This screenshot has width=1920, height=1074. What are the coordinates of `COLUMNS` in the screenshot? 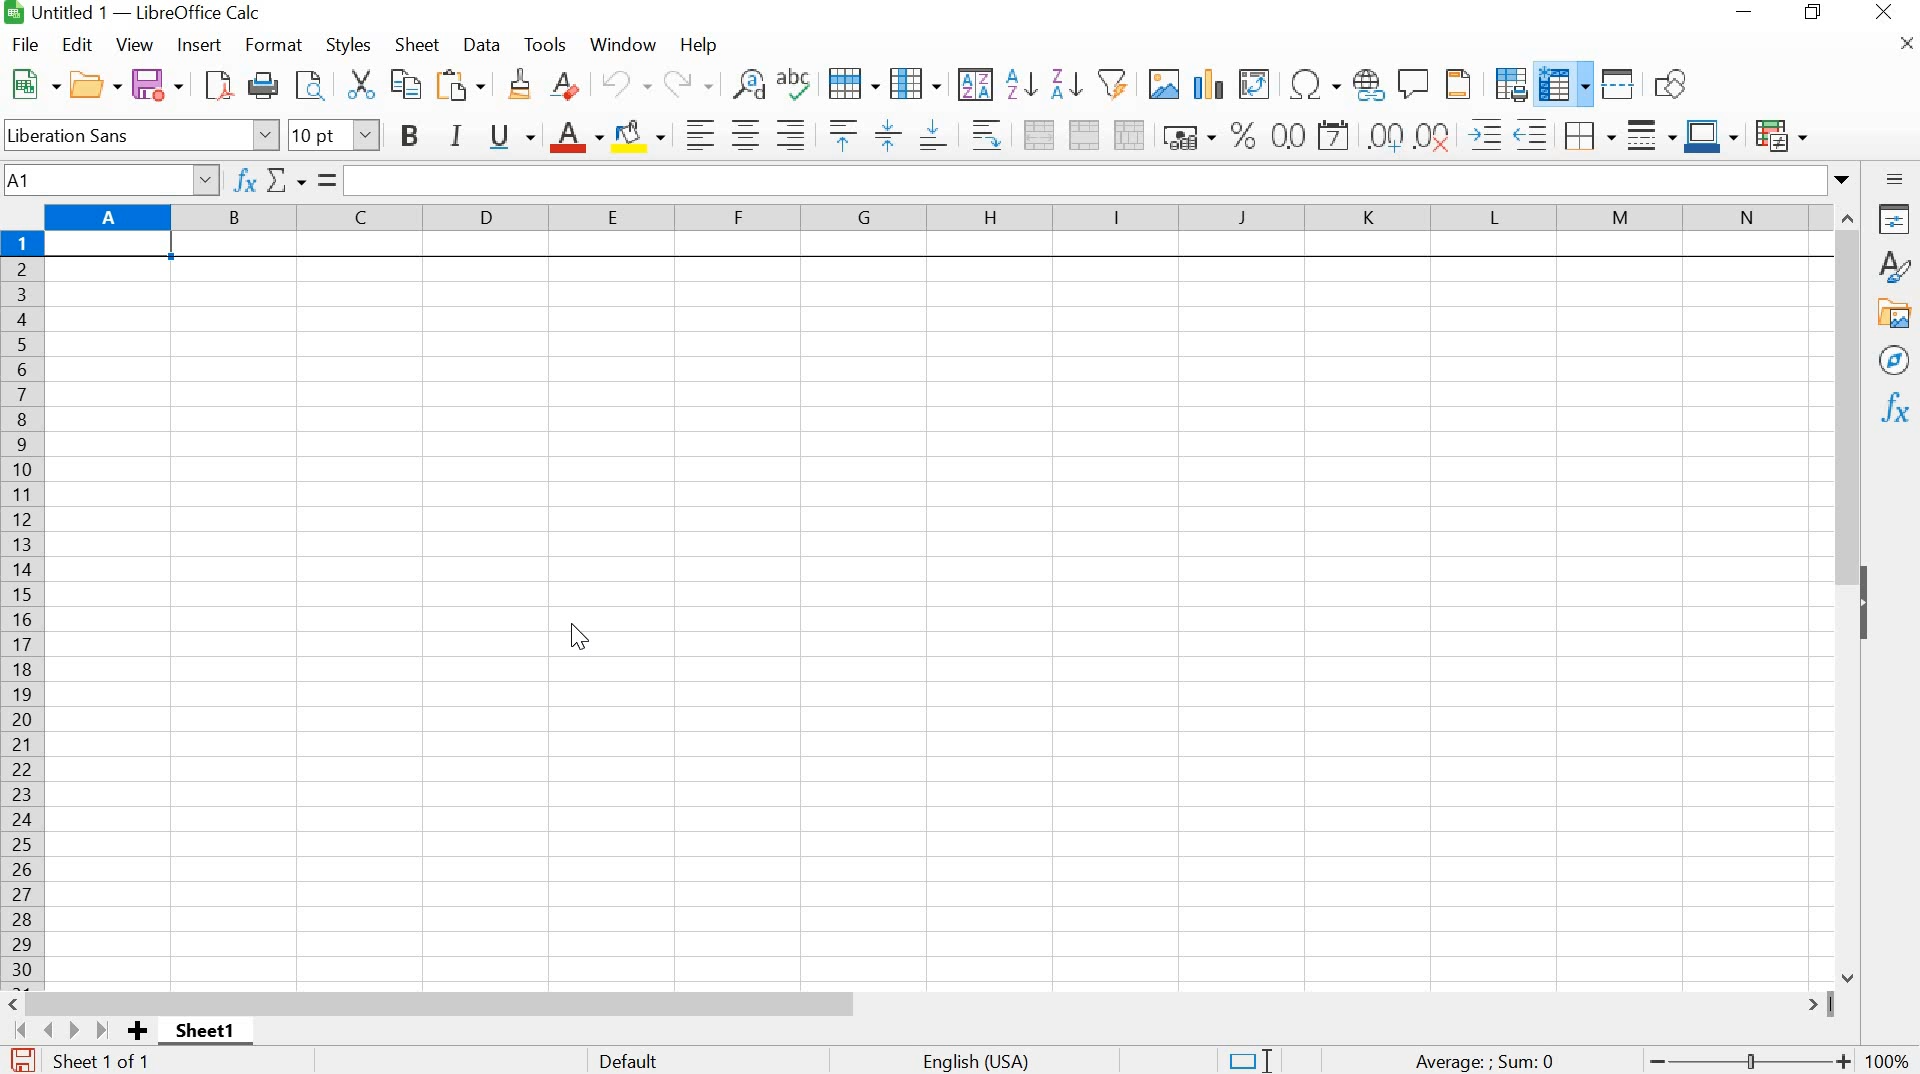 It's located at (944, 217).